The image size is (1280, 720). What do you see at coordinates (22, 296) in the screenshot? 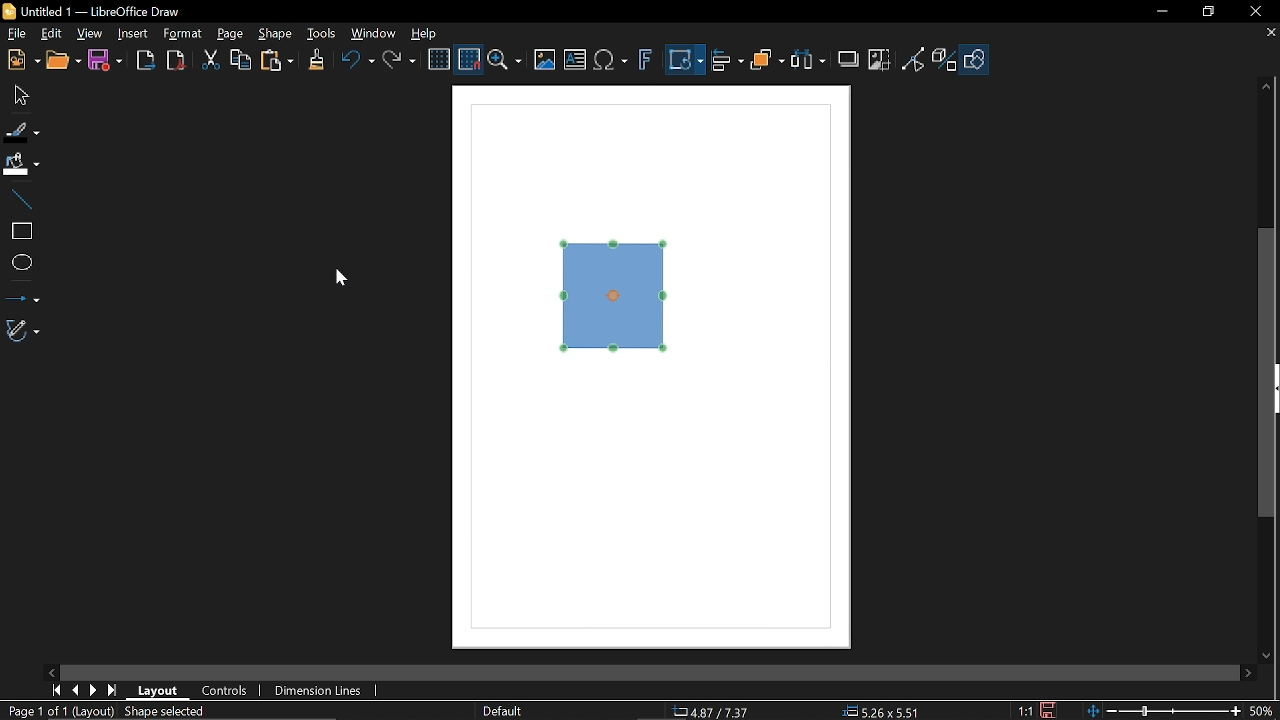
I see `Lines and arrows` at bounding box center [22, 296].